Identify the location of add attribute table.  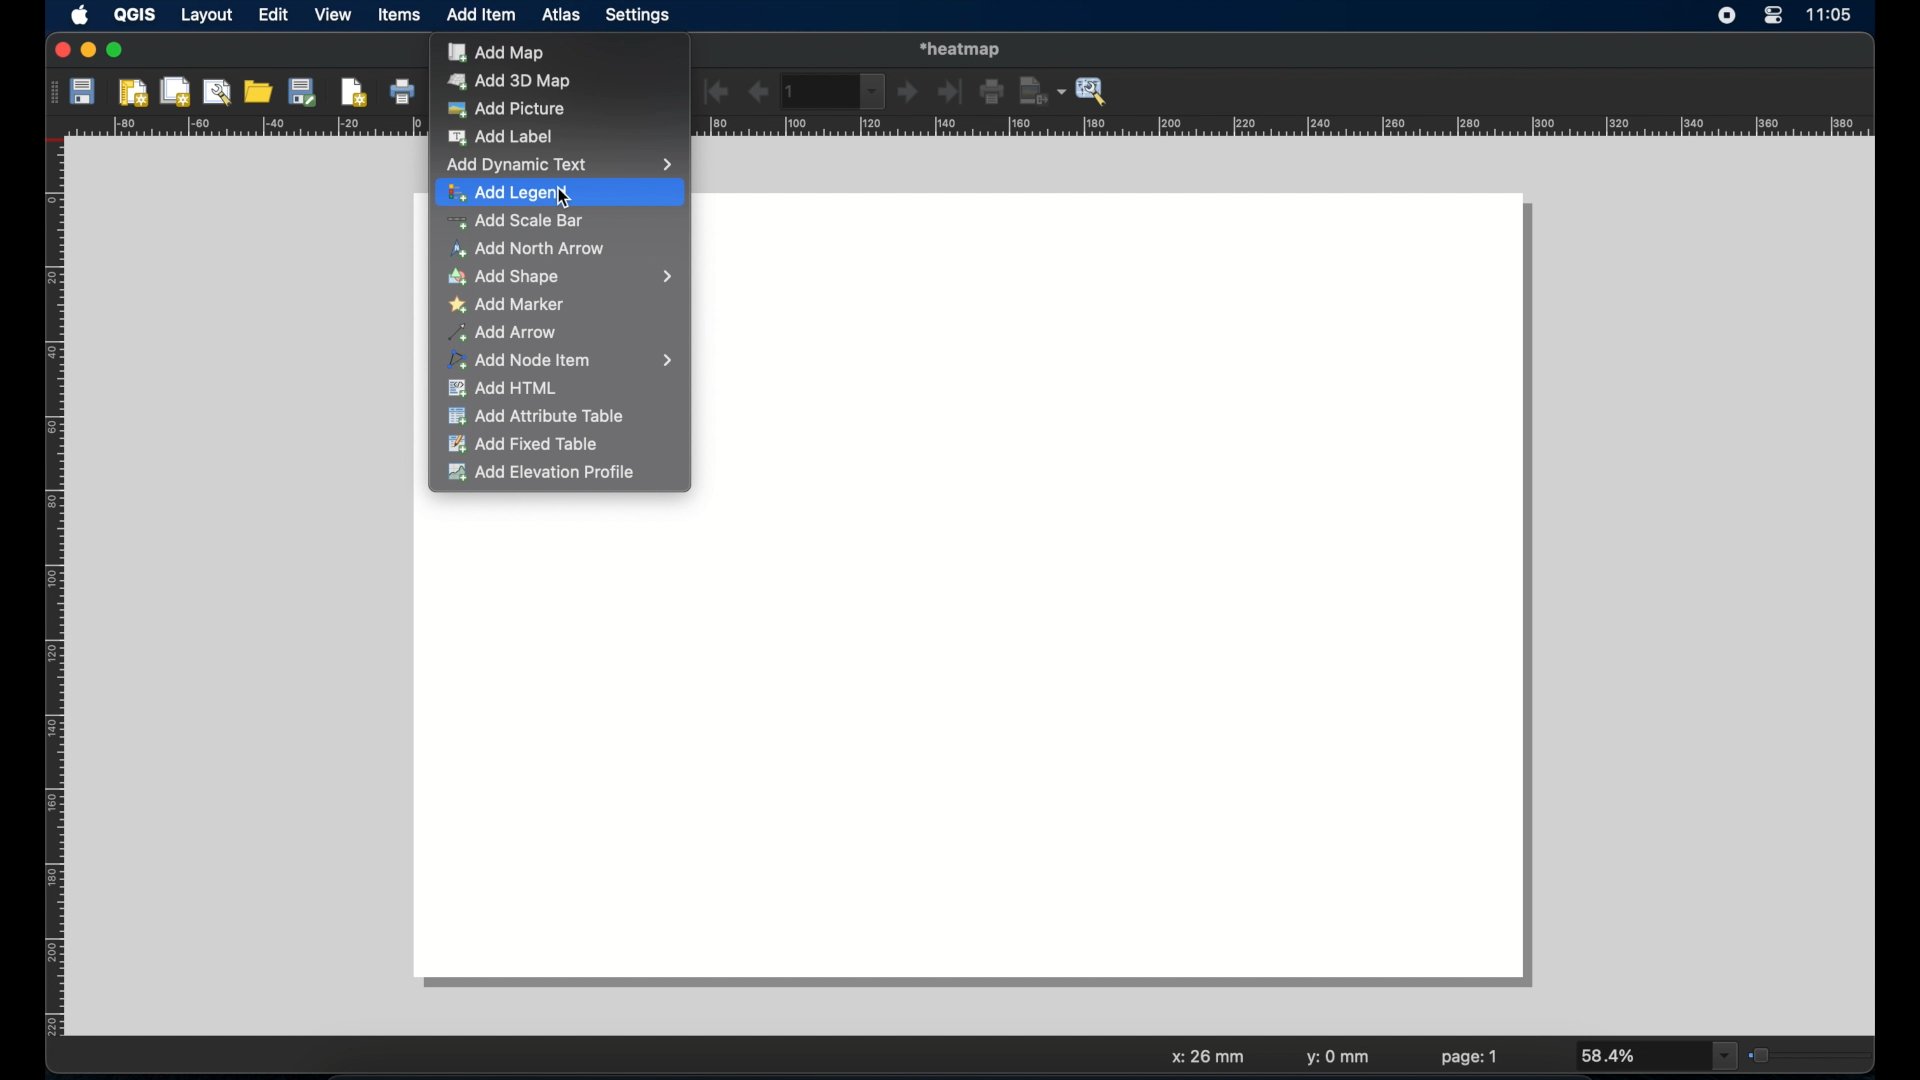
(535, 417).